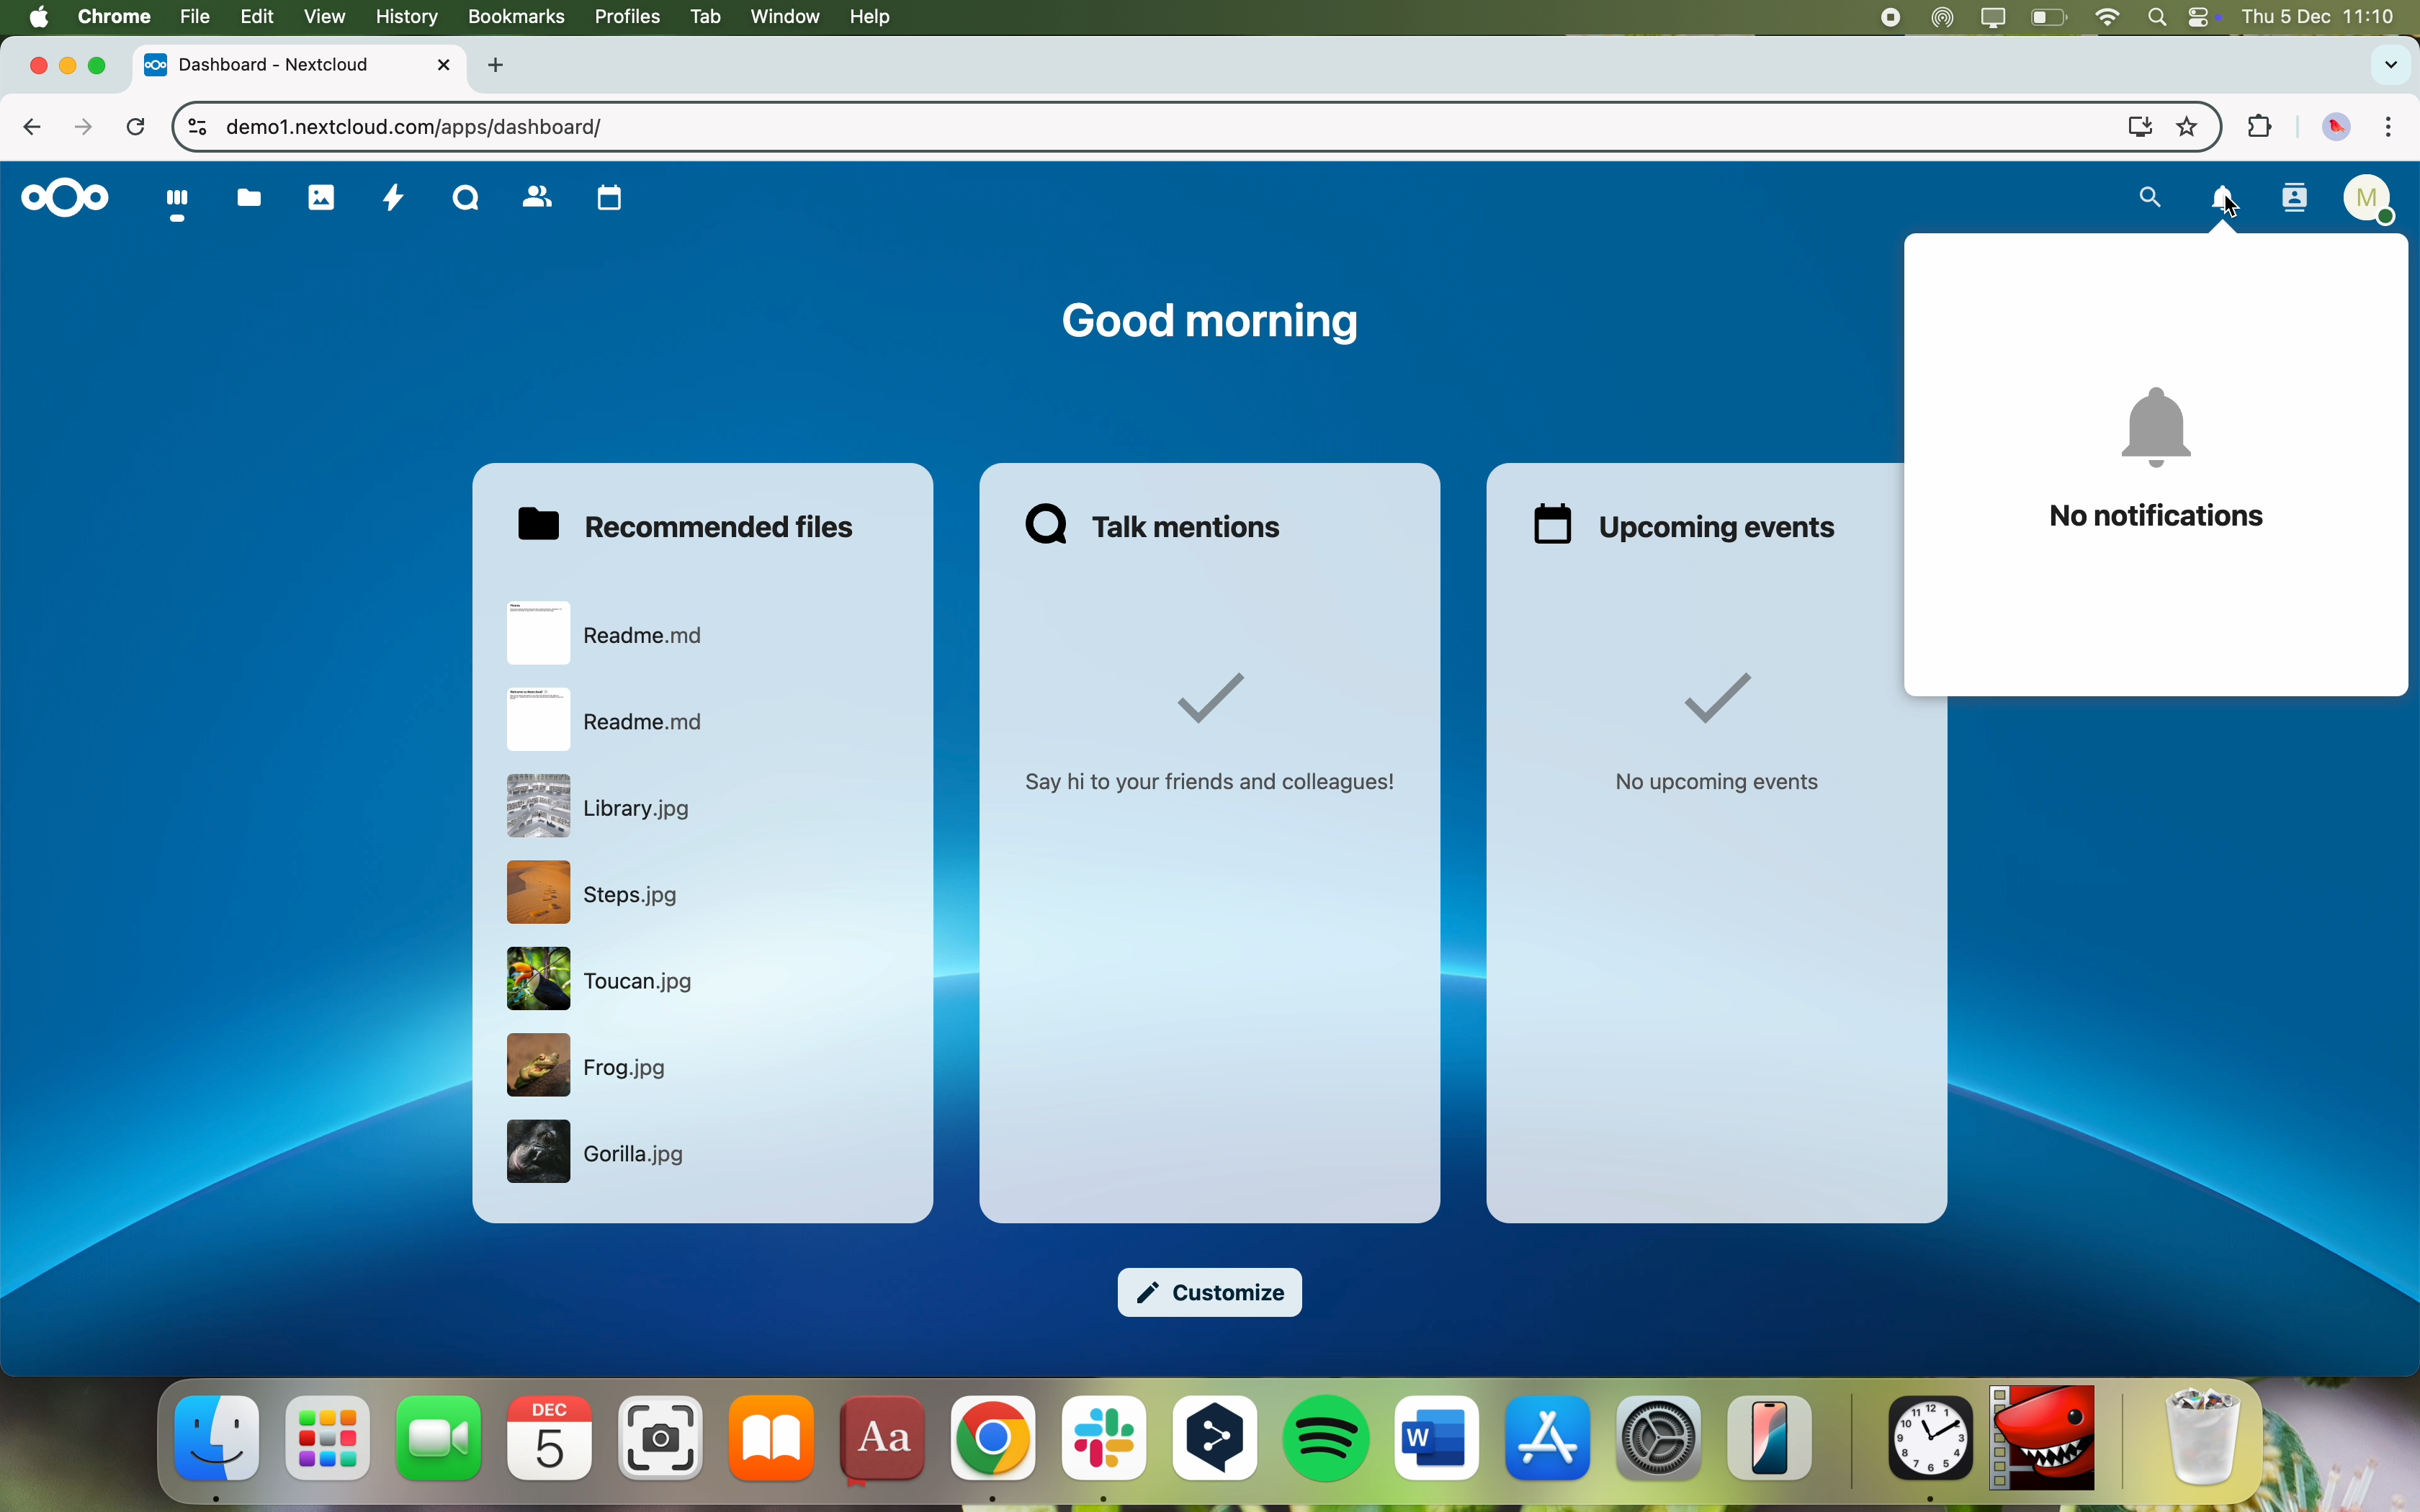 The image size is (2420, 1512). I want to click on controls, so click(190, 129).